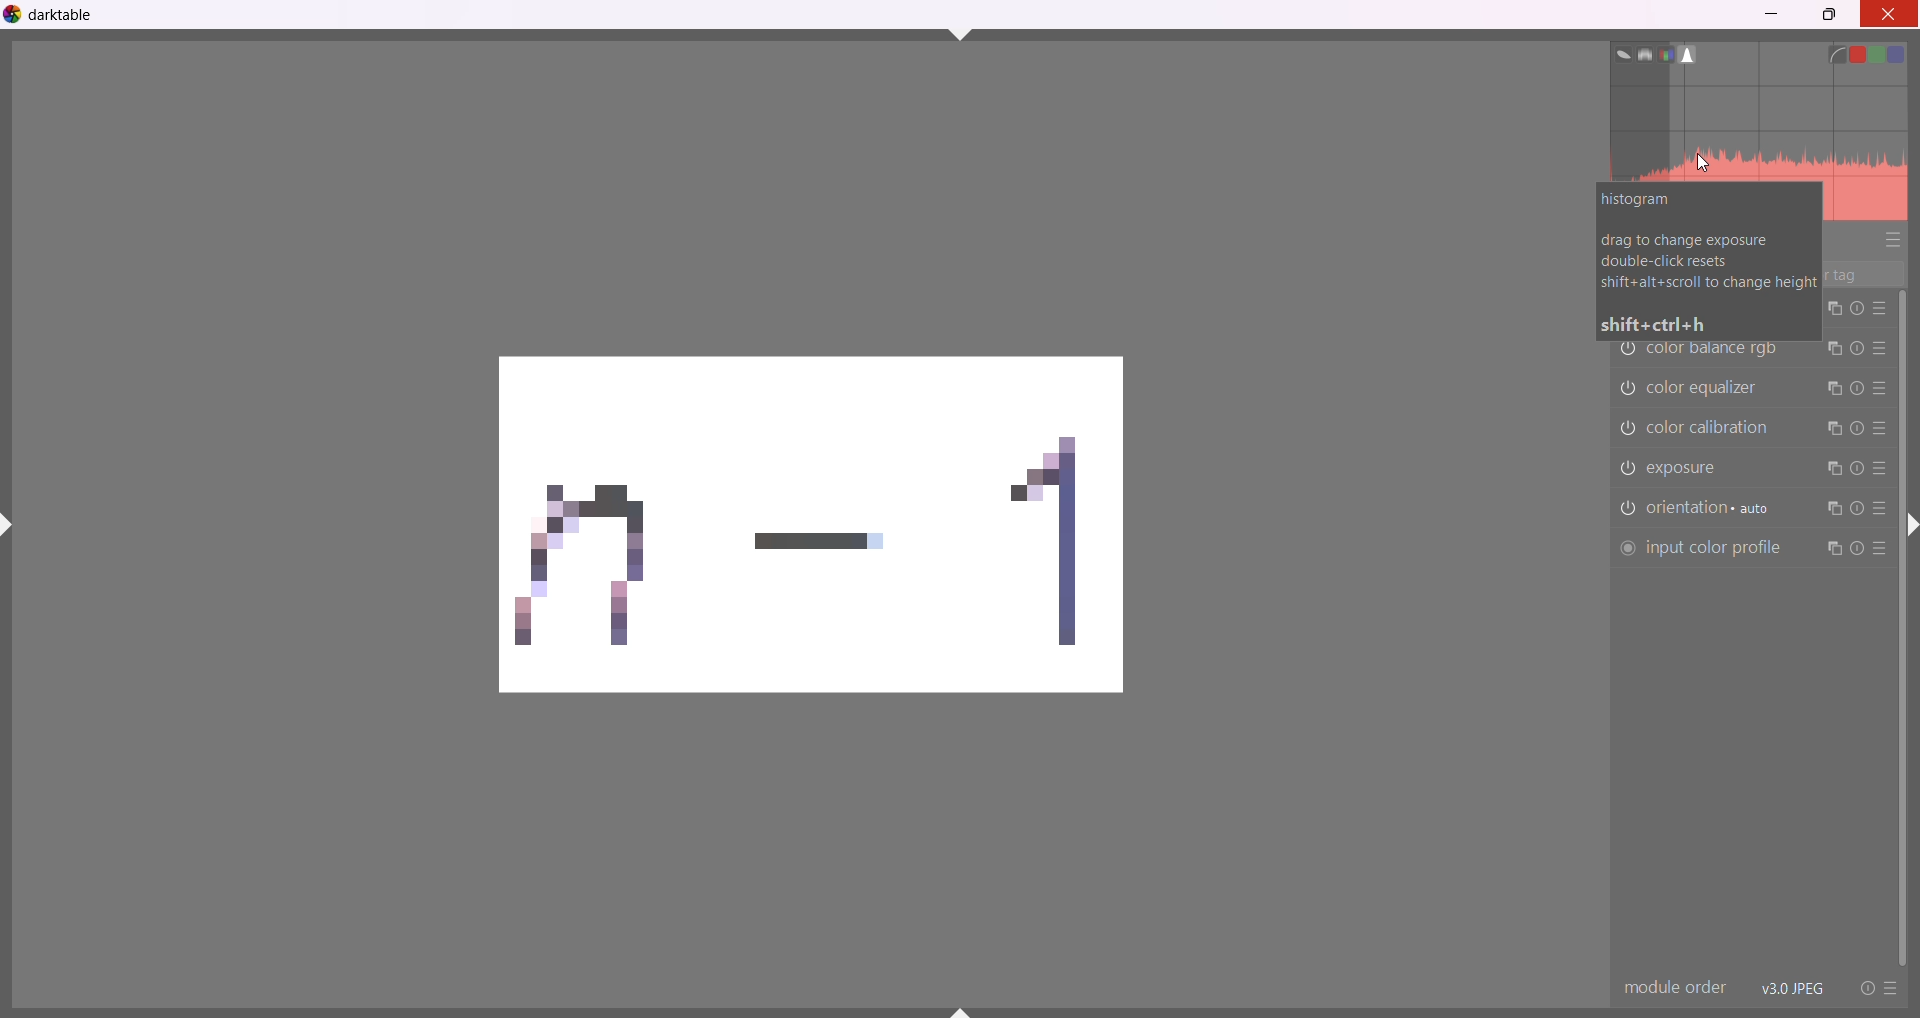 The image size is (1920, 1018). What do you see at coordinates (1640, 53) in the screenshot?
I see `waveform` at bounding box center [1640, 53].